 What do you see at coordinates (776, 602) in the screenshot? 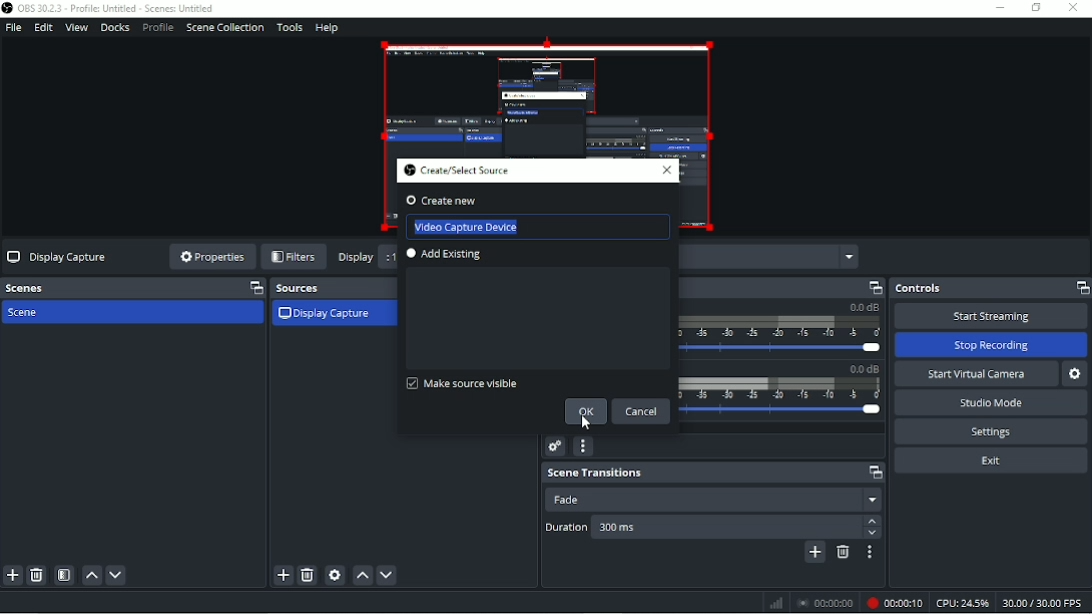
I see `Graph` at bounding box center [776, 602].